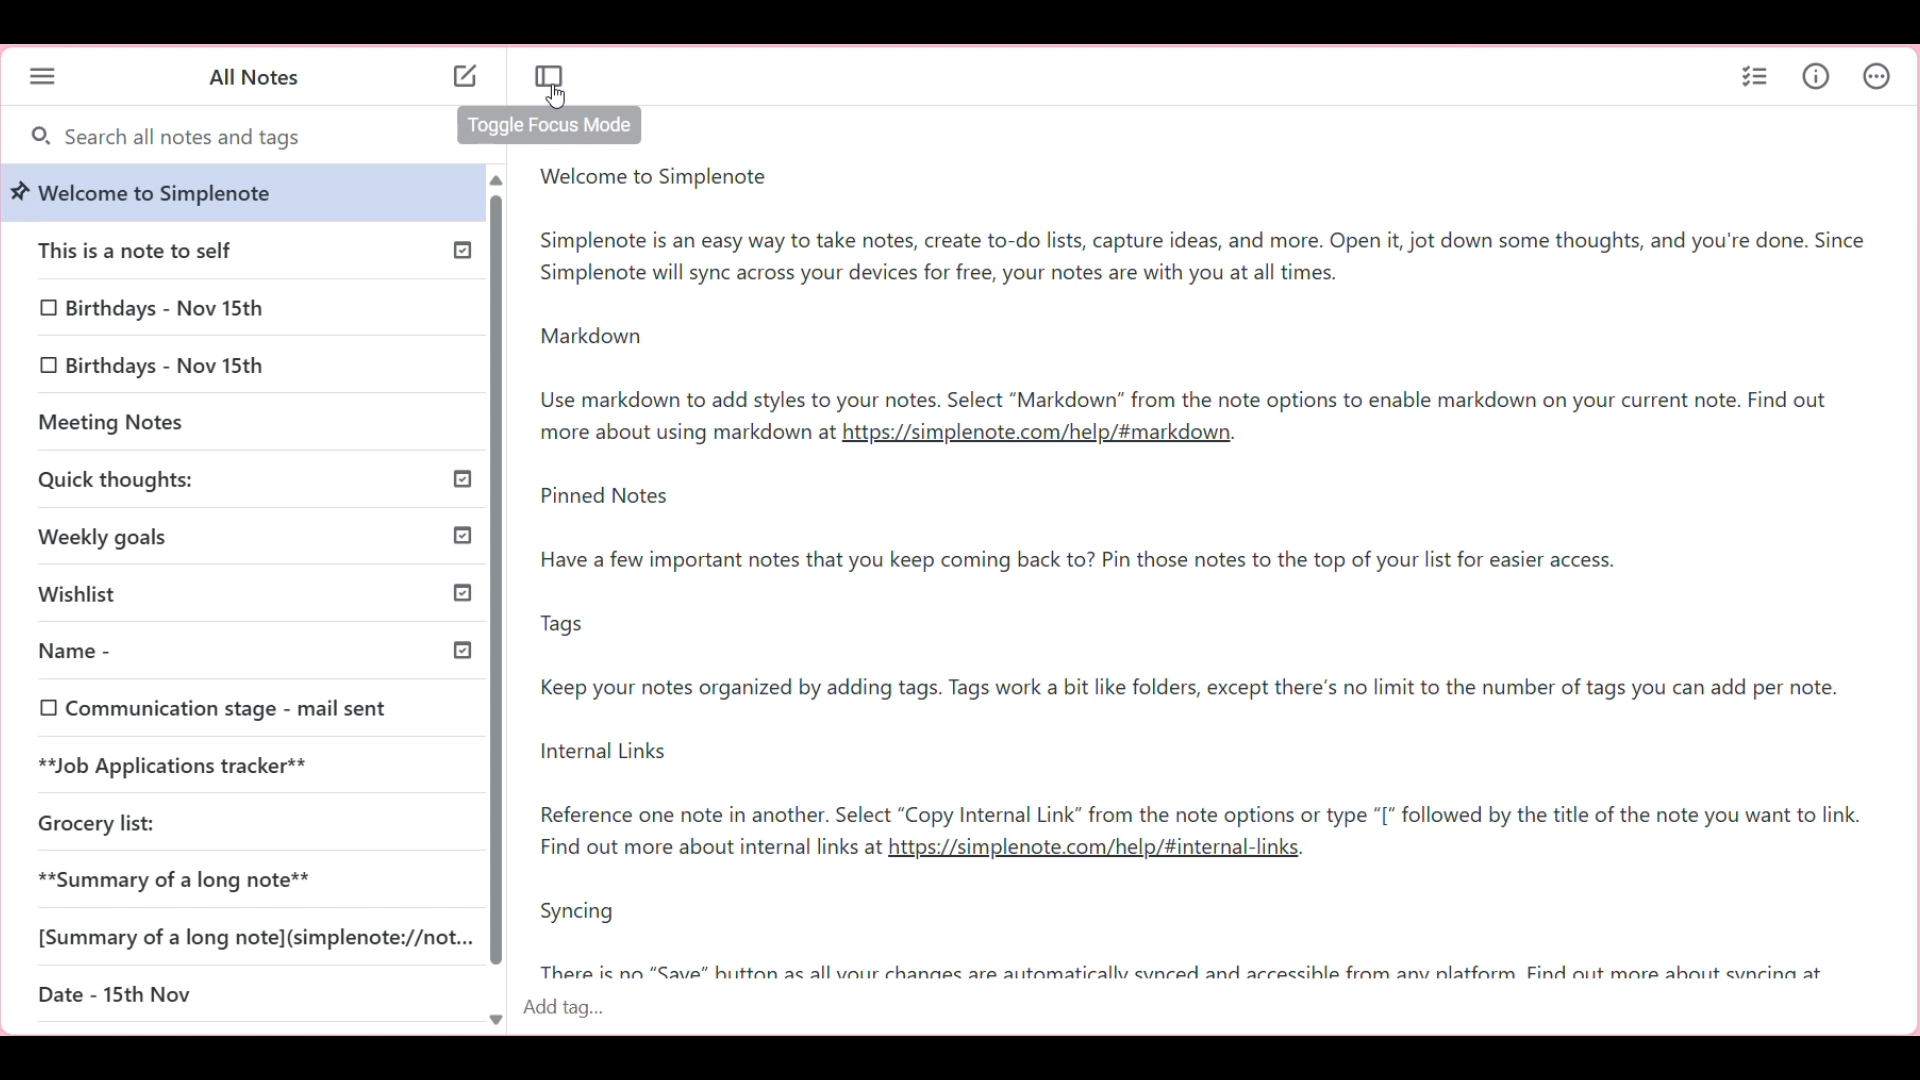  Describe the element at coordinates (1877, 74) in the screenshot. I see `Actions` at that location.